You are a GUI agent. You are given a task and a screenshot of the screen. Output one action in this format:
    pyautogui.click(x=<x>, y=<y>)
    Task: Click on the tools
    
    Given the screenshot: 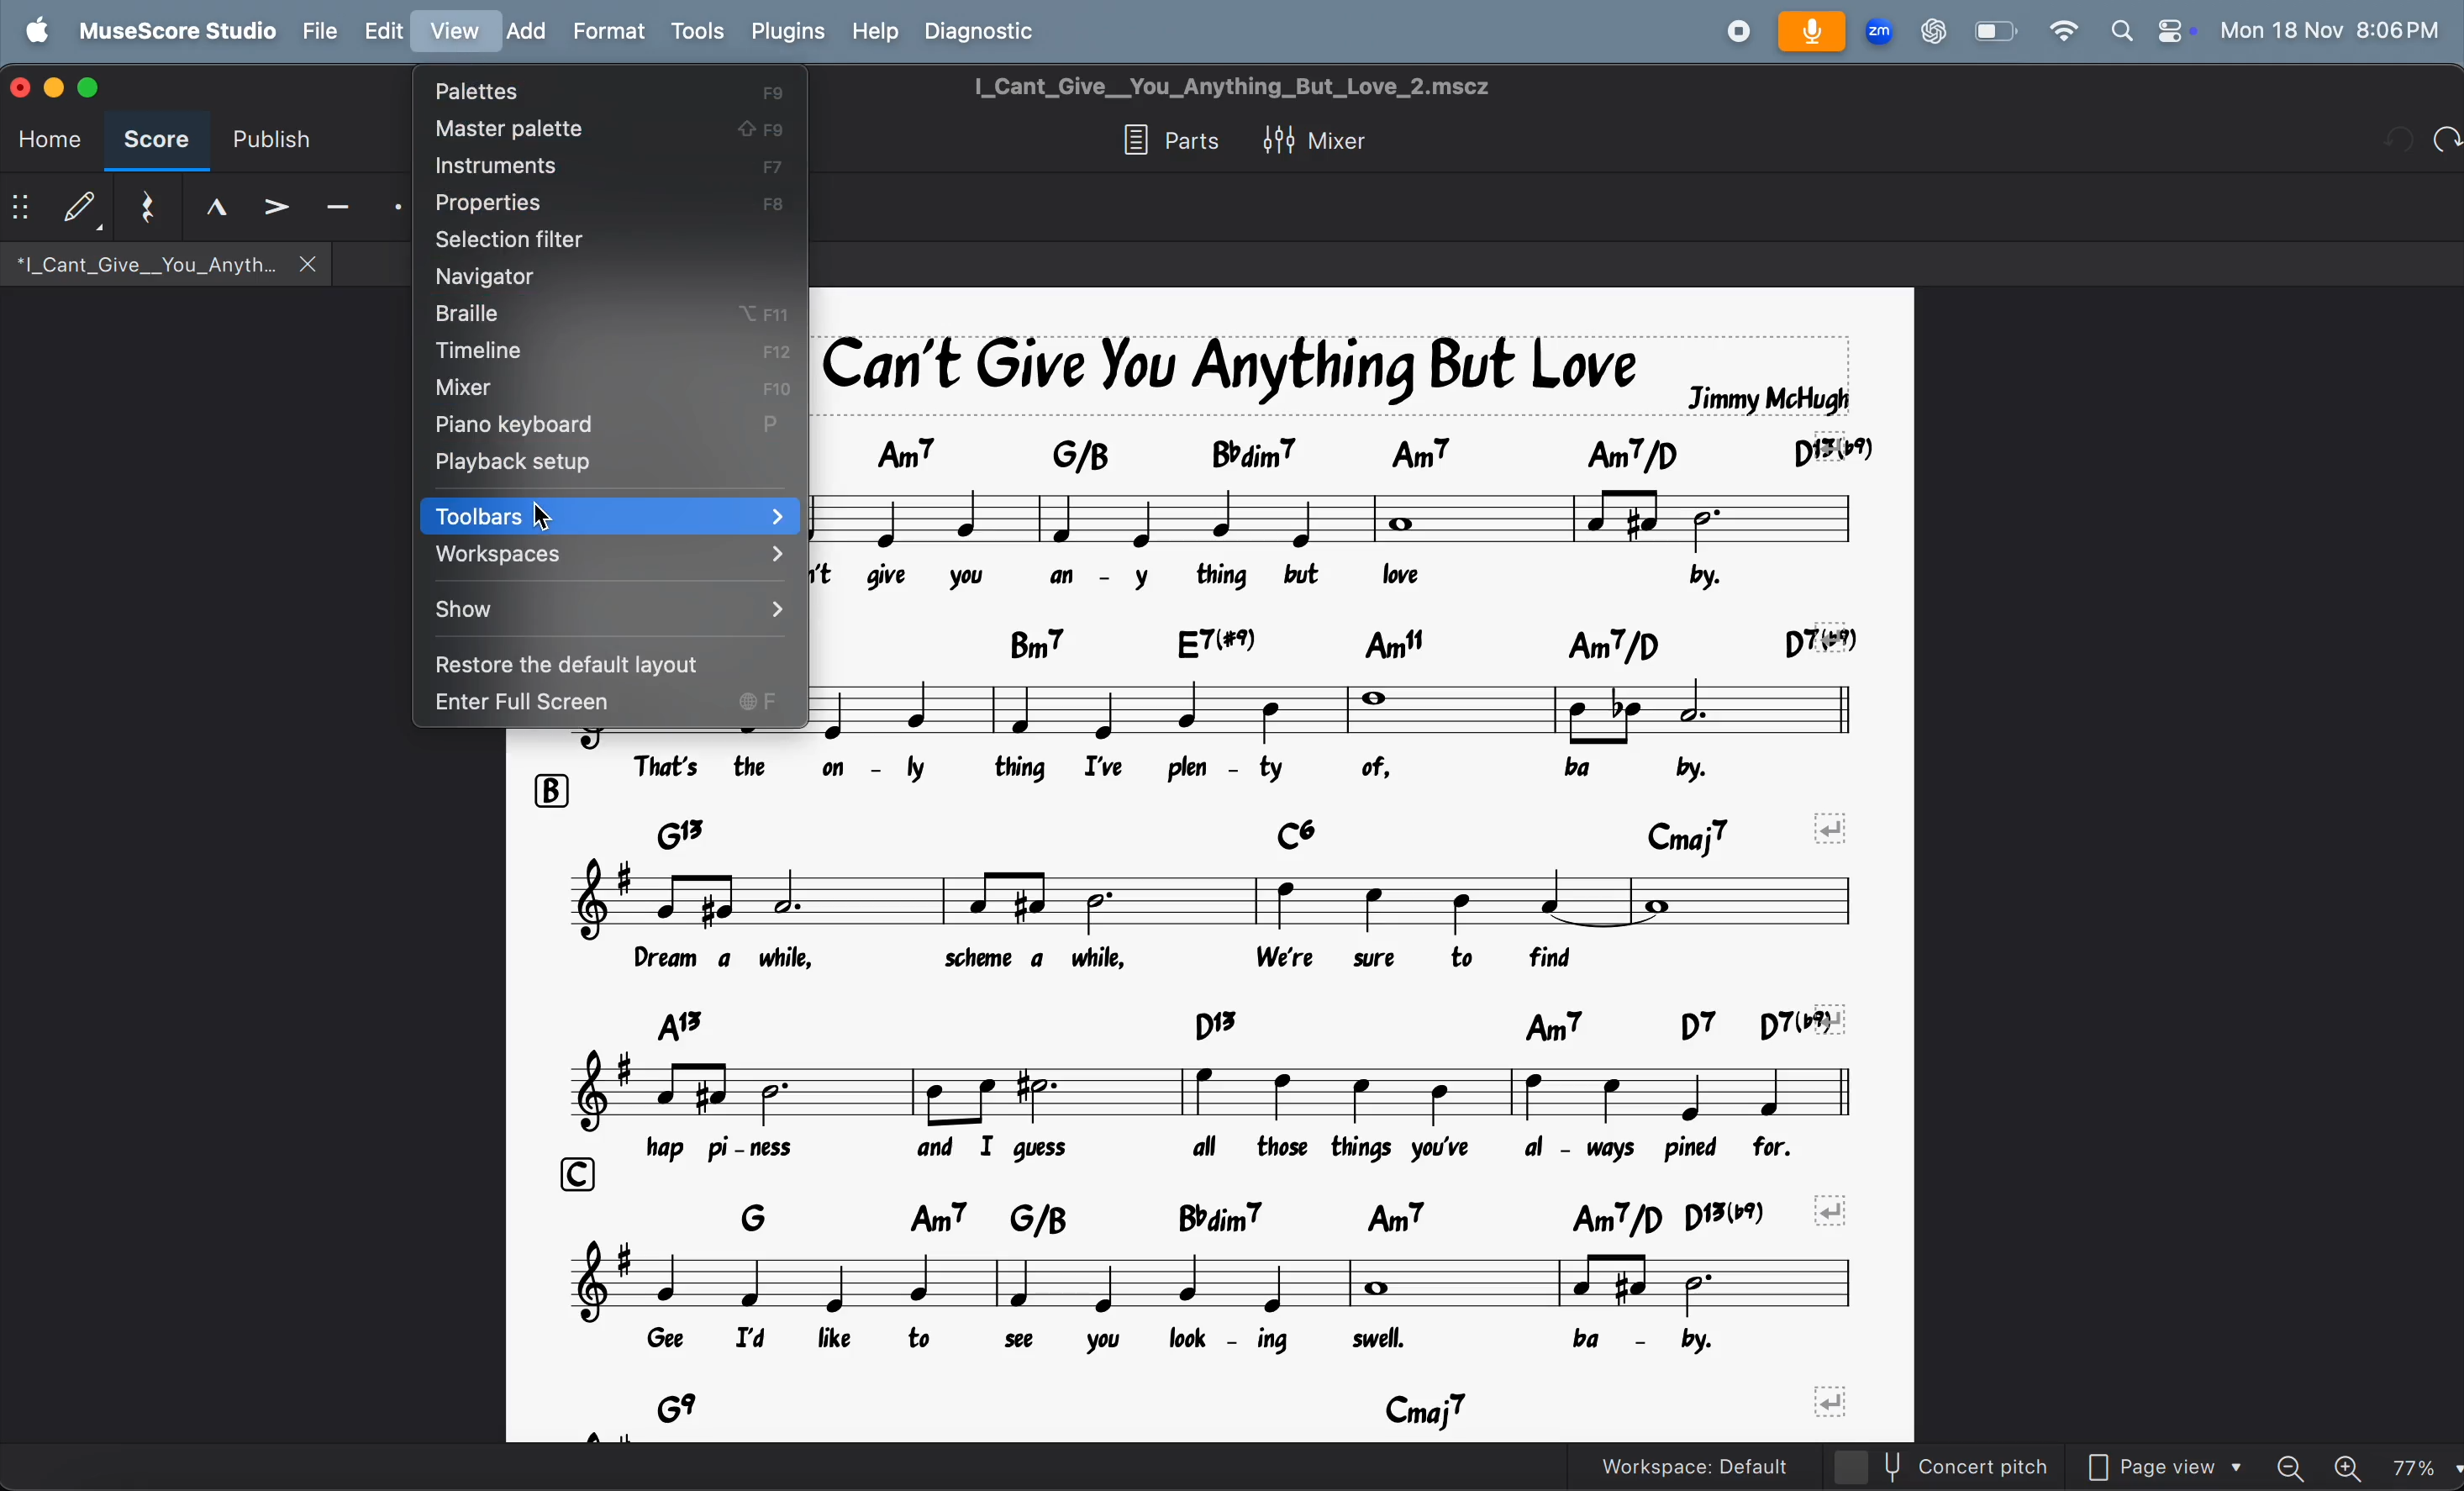 What is the action you would take?
    pyautogui.click(x=698, y=32)
    